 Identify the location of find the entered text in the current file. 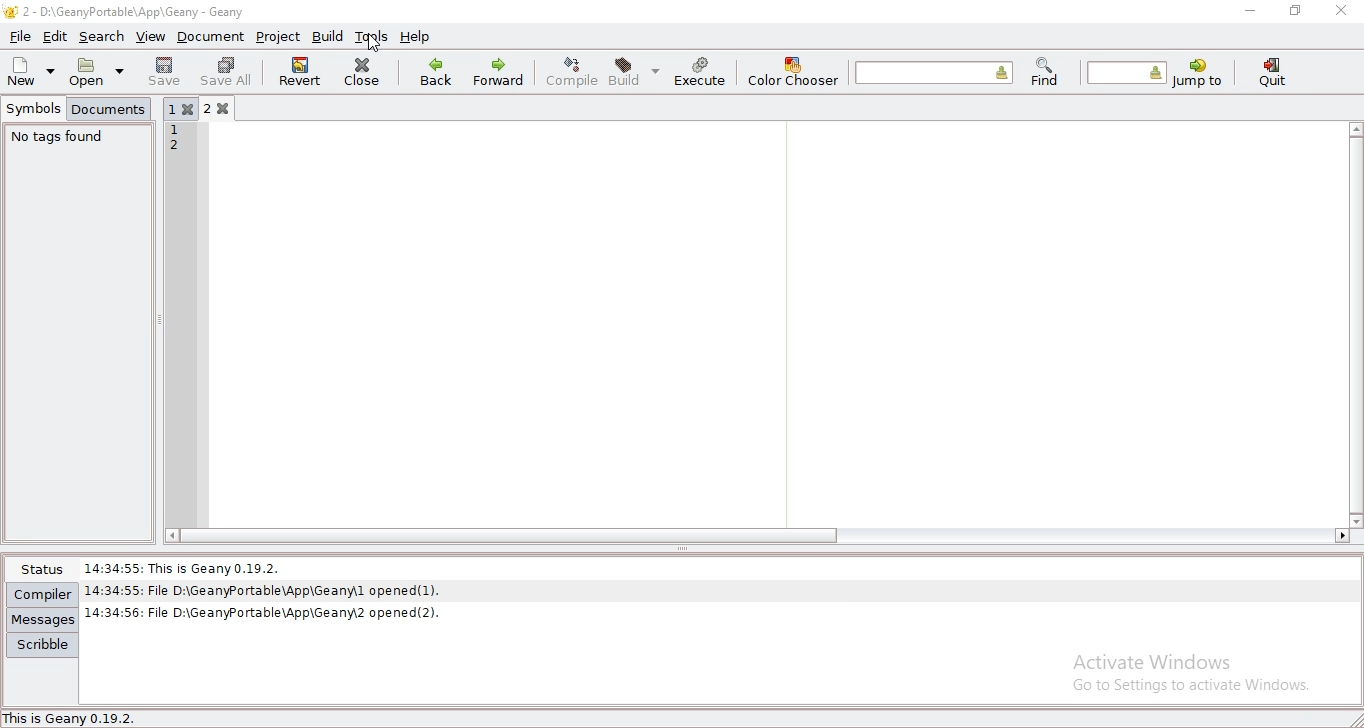
(934, 71).